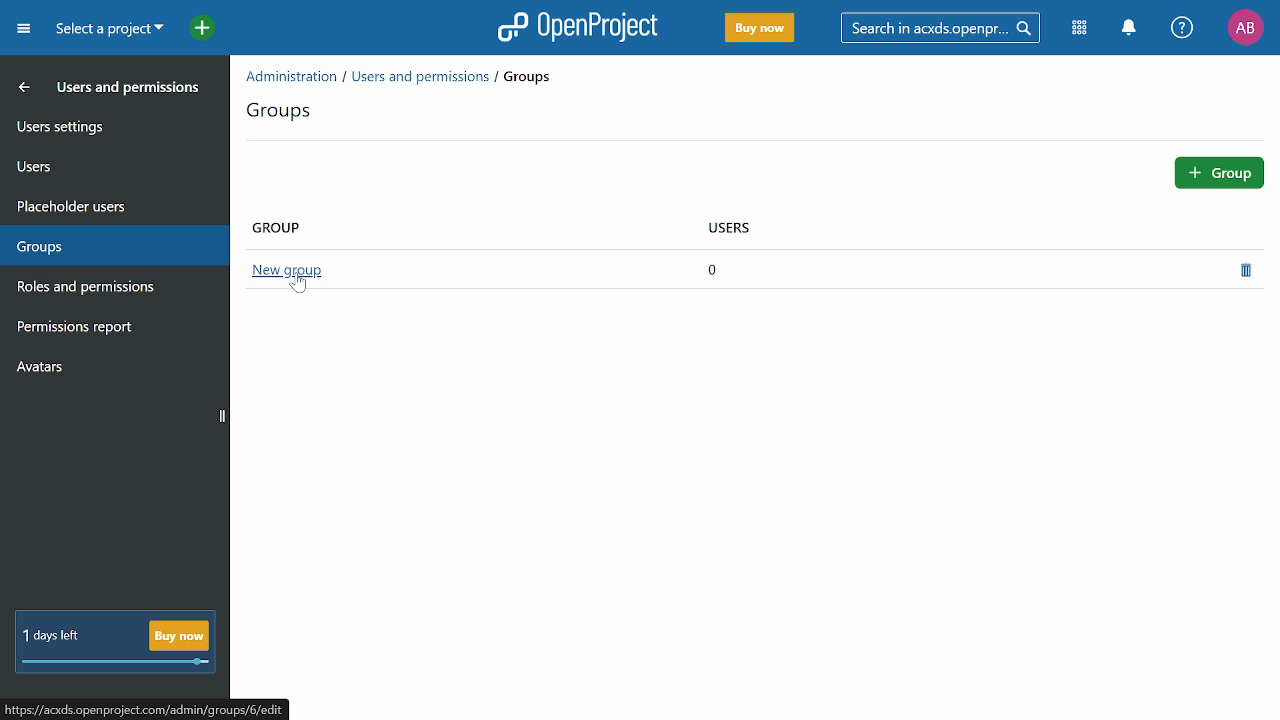 This screenshot has width=1280, height=720. What do you see at coordinates (285, 269) in the screenshot?
I see `new group` at bounding box center [285, 269].